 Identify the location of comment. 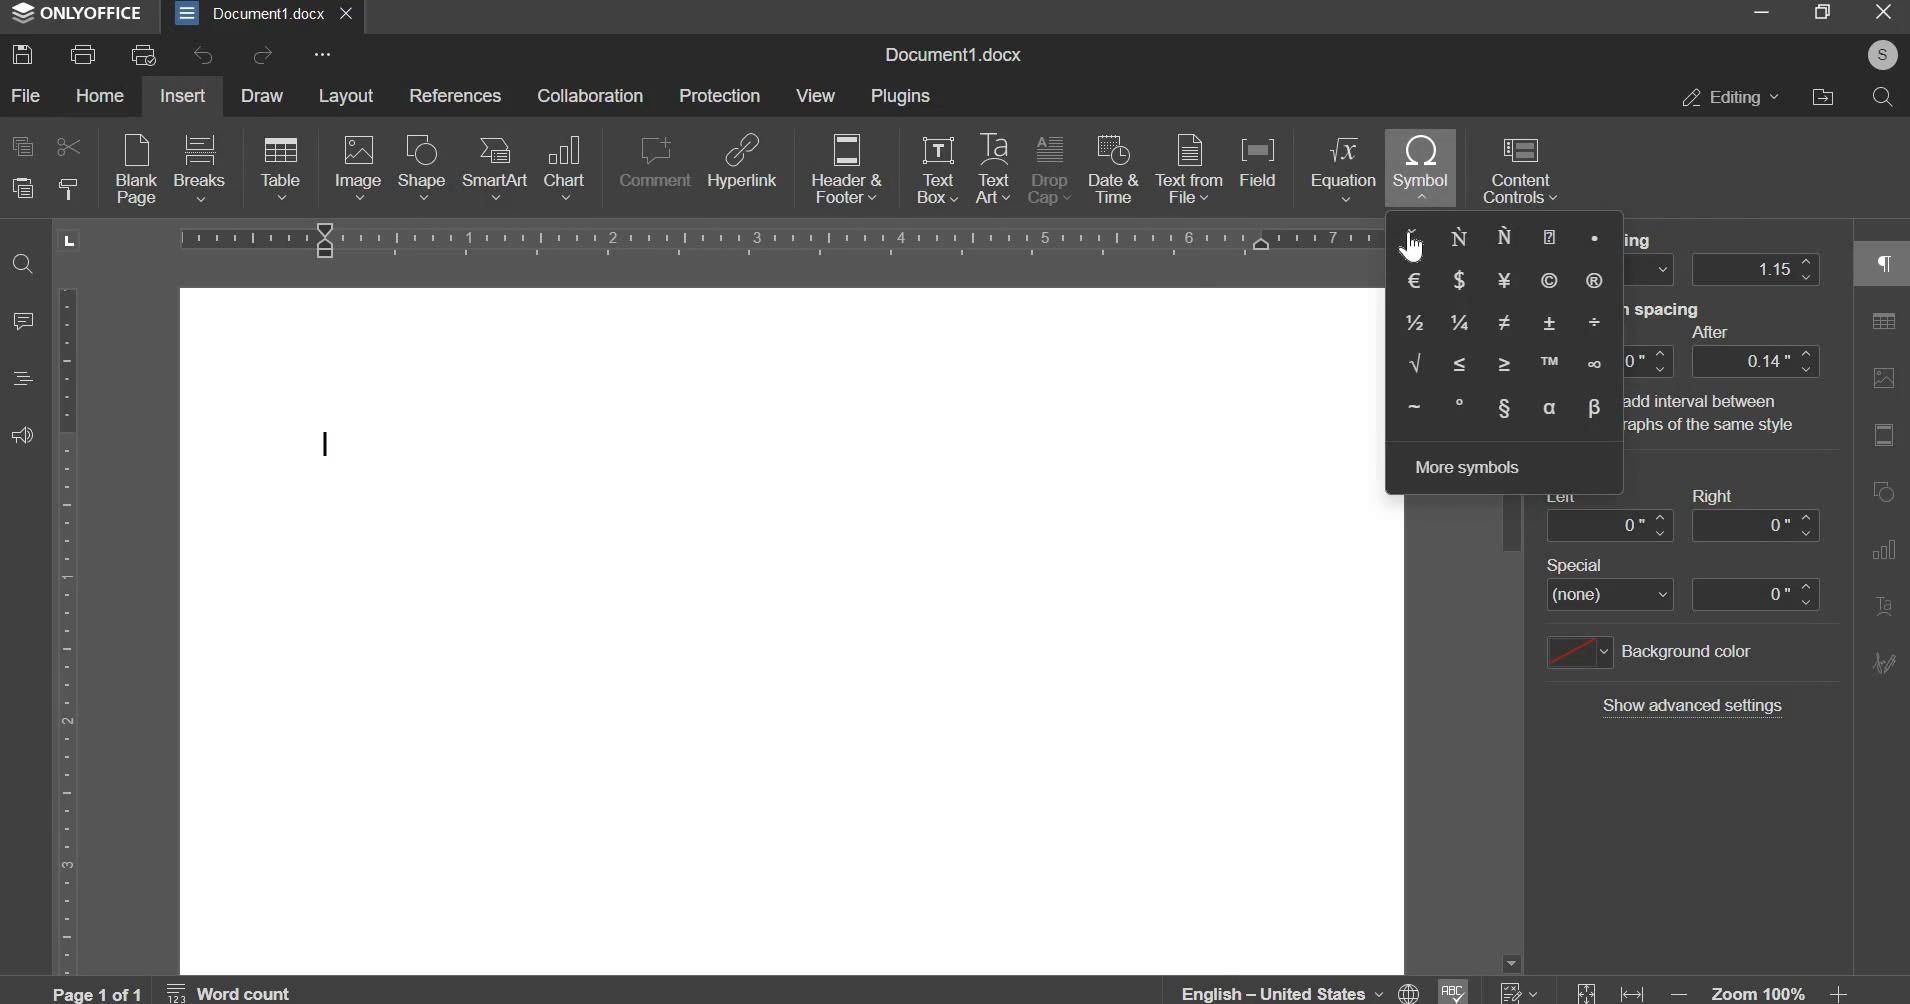
(24, 320).